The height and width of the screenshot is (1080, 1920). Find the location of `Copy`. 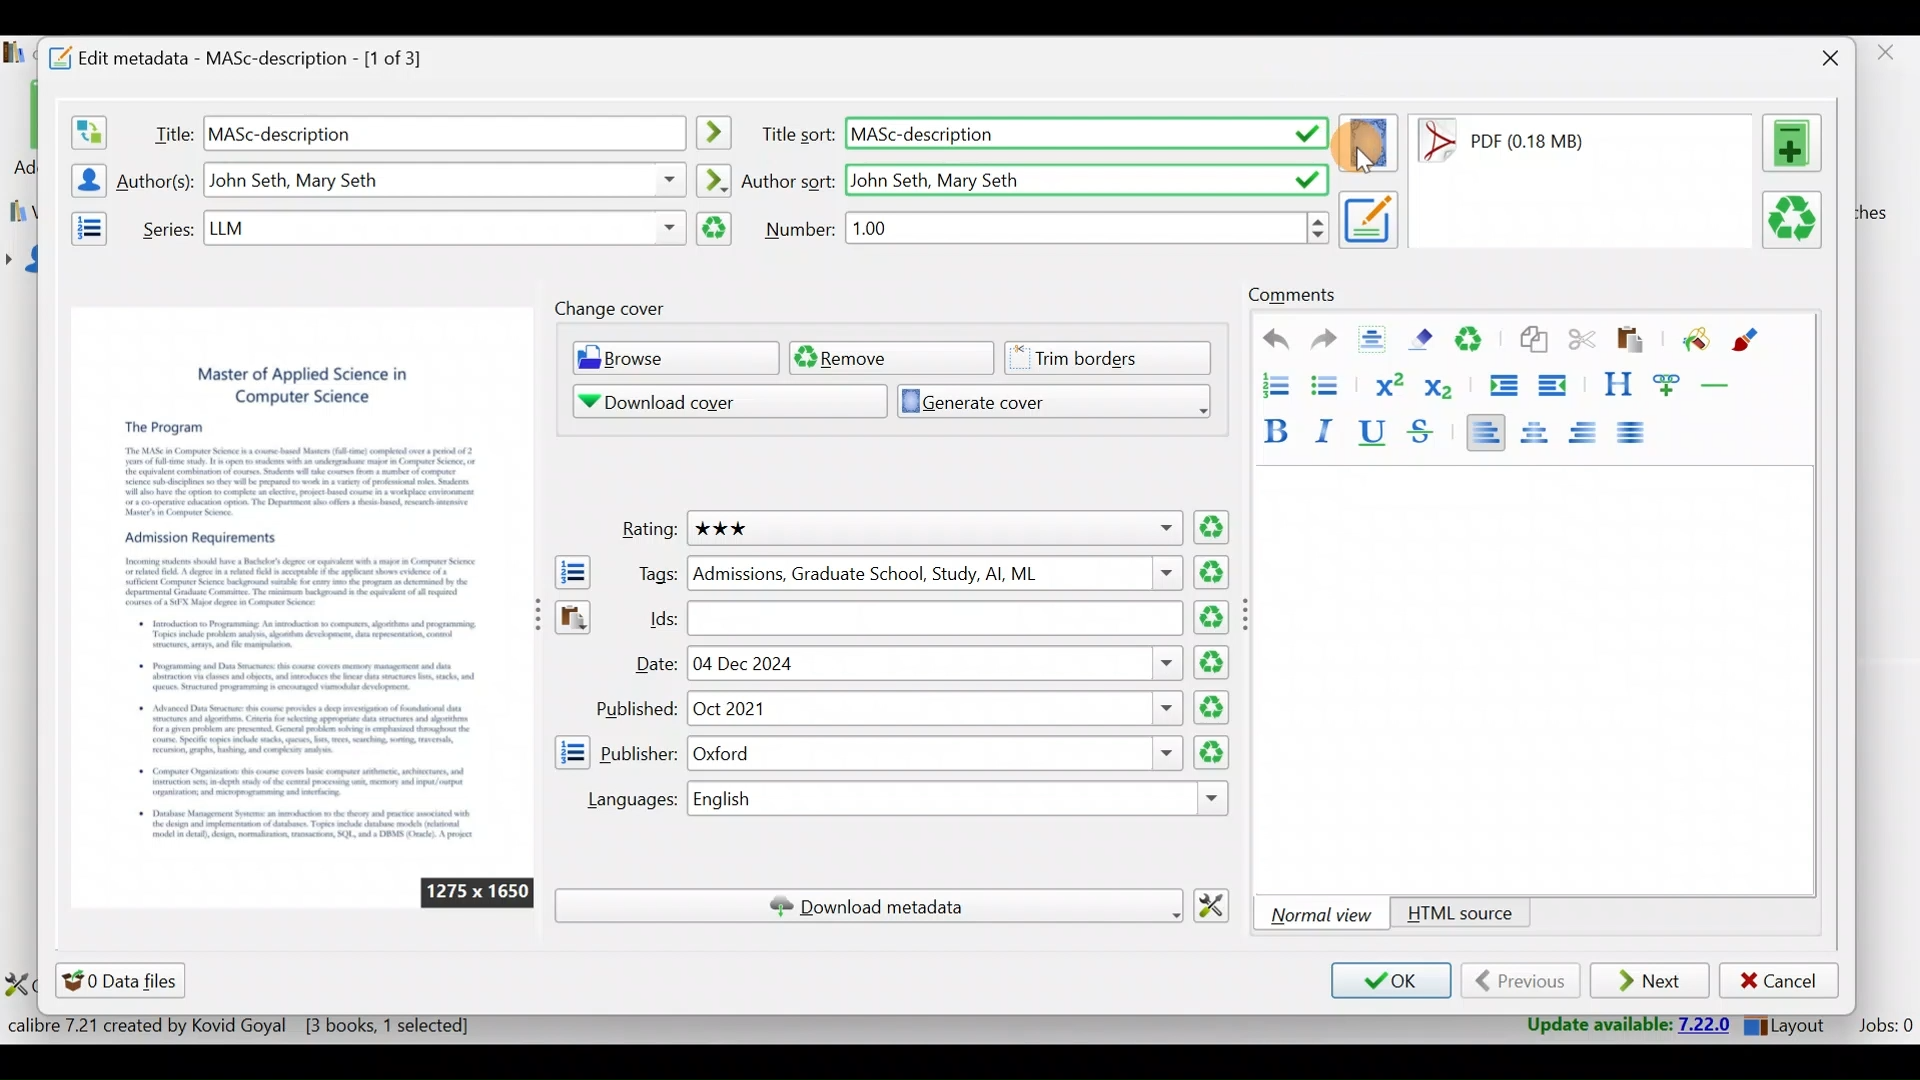

Copy is located at coordinates (1532, 341).